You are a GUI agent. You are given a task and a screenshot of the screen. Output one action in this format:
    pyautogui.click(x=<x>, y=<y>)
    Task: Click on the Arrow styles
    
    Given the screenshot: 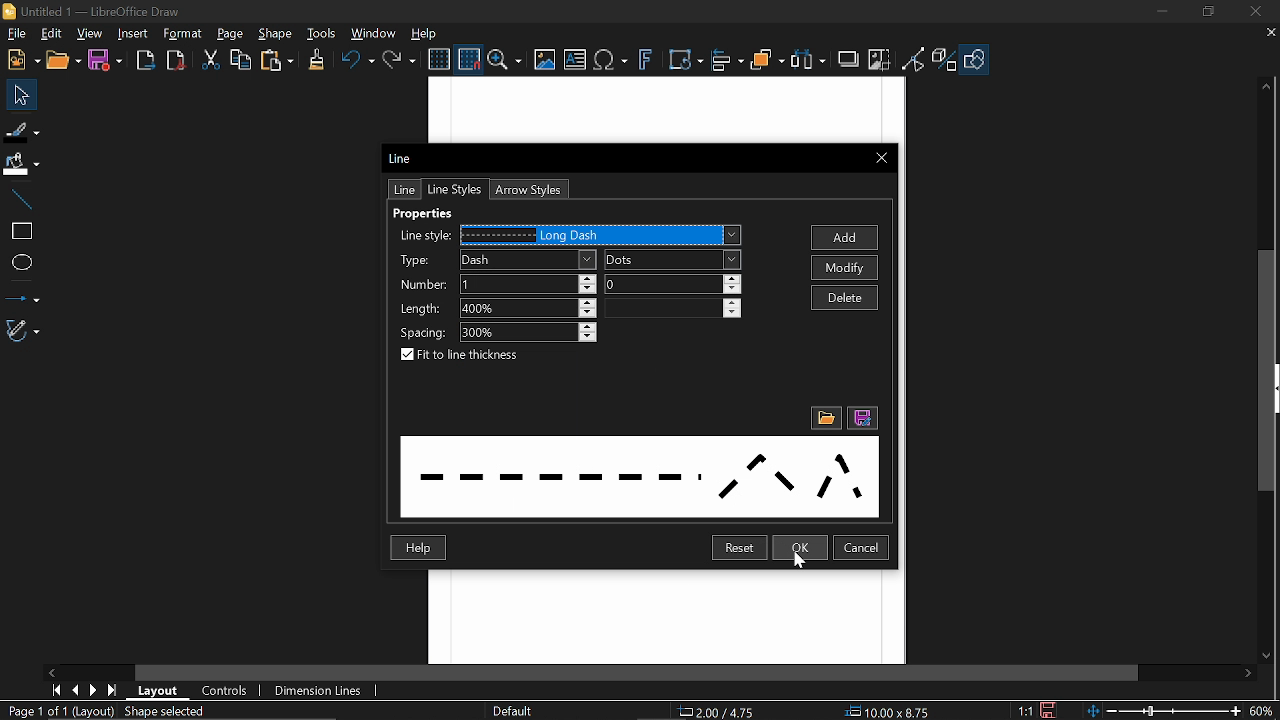 What is the action you would take?
    pyautogui.click(x=526, y=190)
    